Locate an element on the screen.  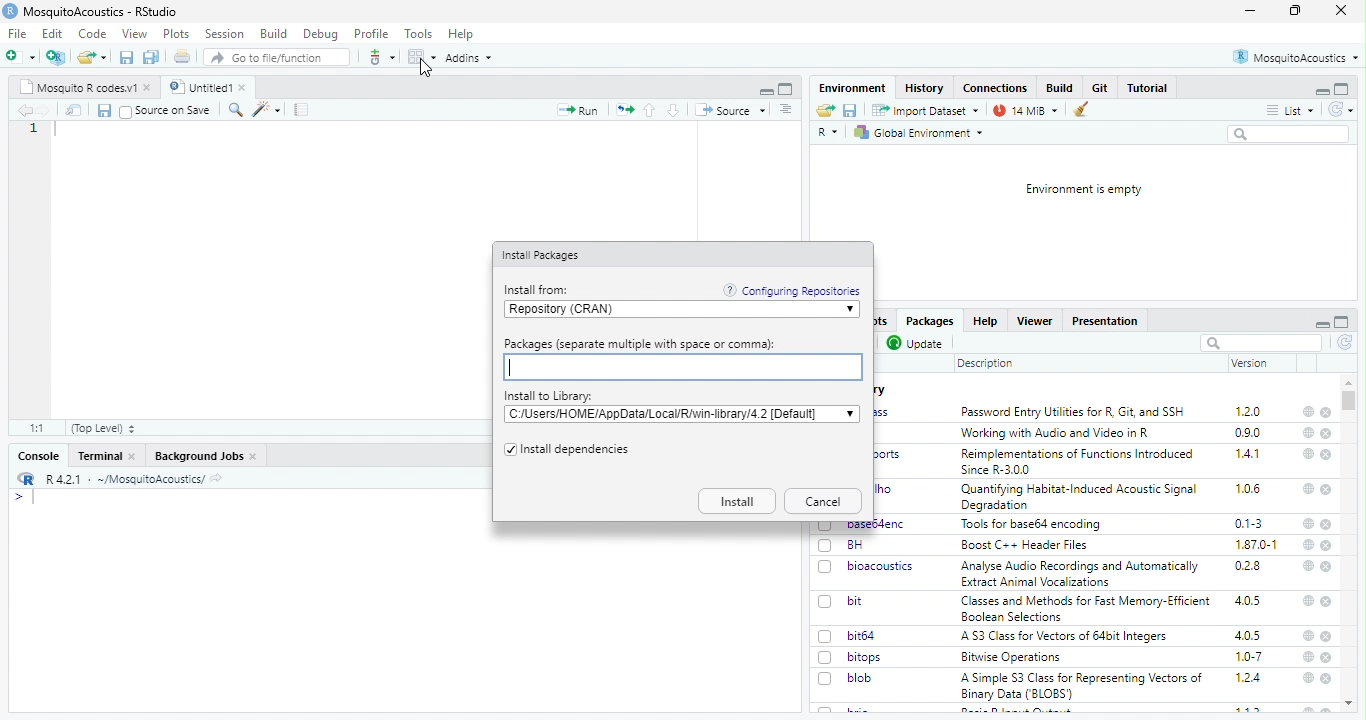
close is located at coordinates (1326, 601).